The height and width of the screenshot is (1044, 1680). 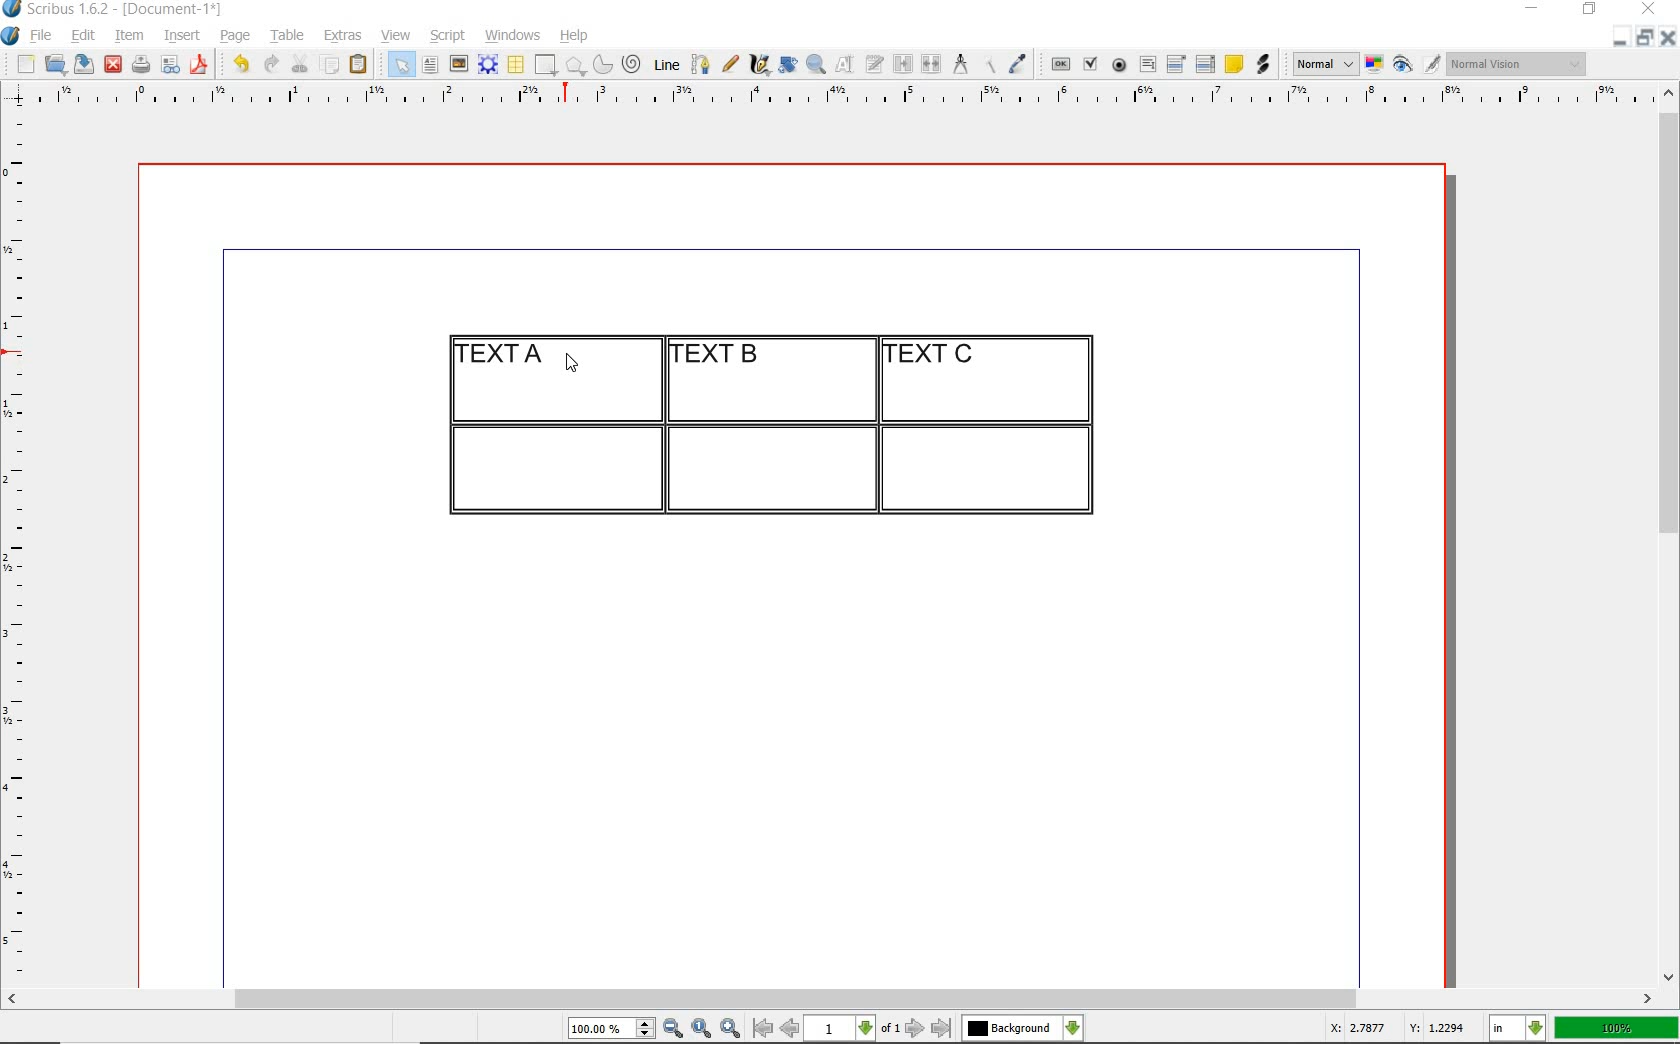 I want to click on scrollbar, so click(x=1670, y=533).